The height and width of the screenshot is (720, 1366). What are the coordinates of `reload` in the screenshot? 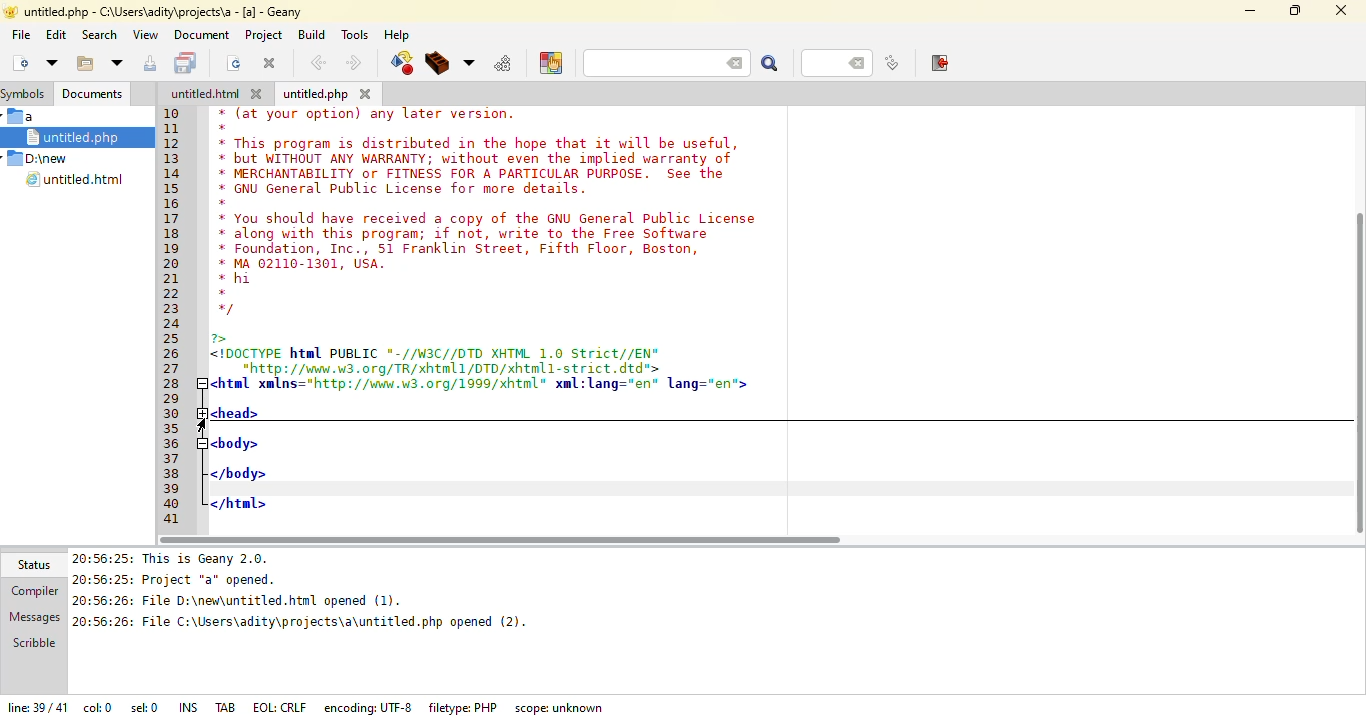 It's located at (234, 63).